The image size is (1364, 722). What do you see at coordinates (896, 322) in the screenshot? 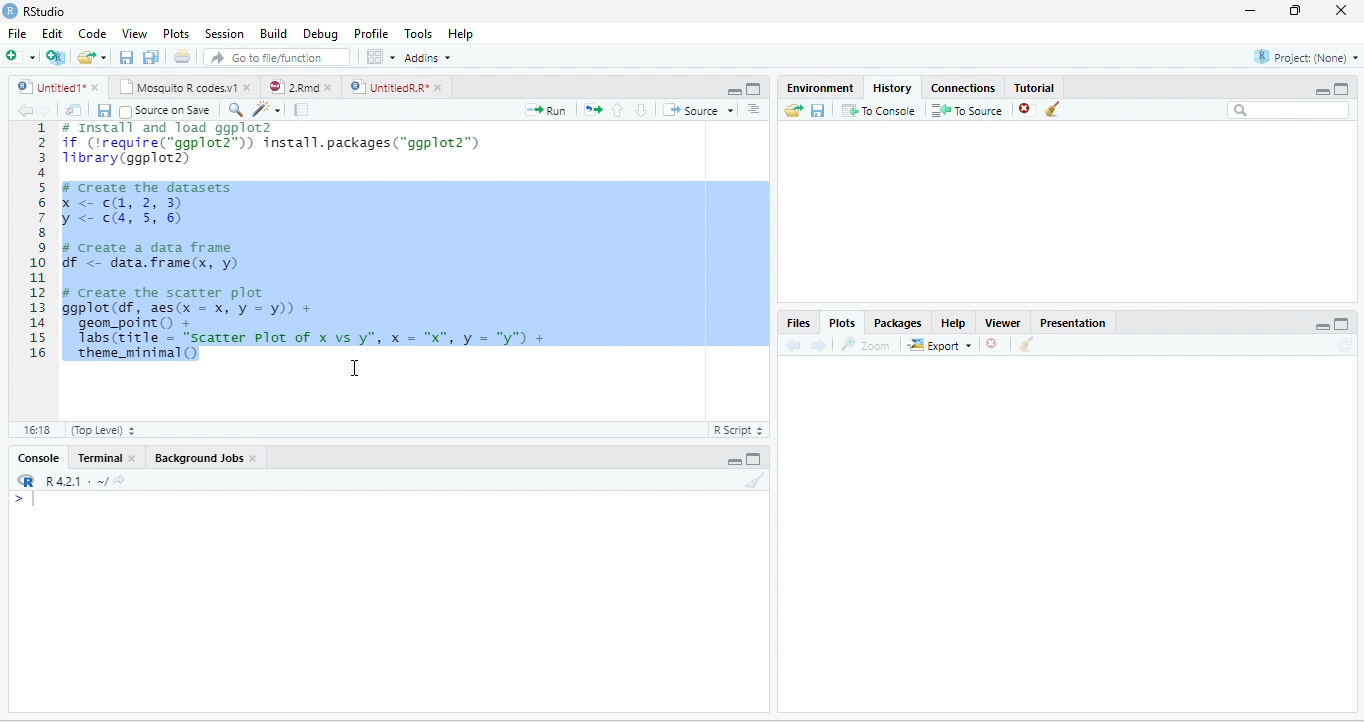
I see `Packages` at bounding box center [896, 322].